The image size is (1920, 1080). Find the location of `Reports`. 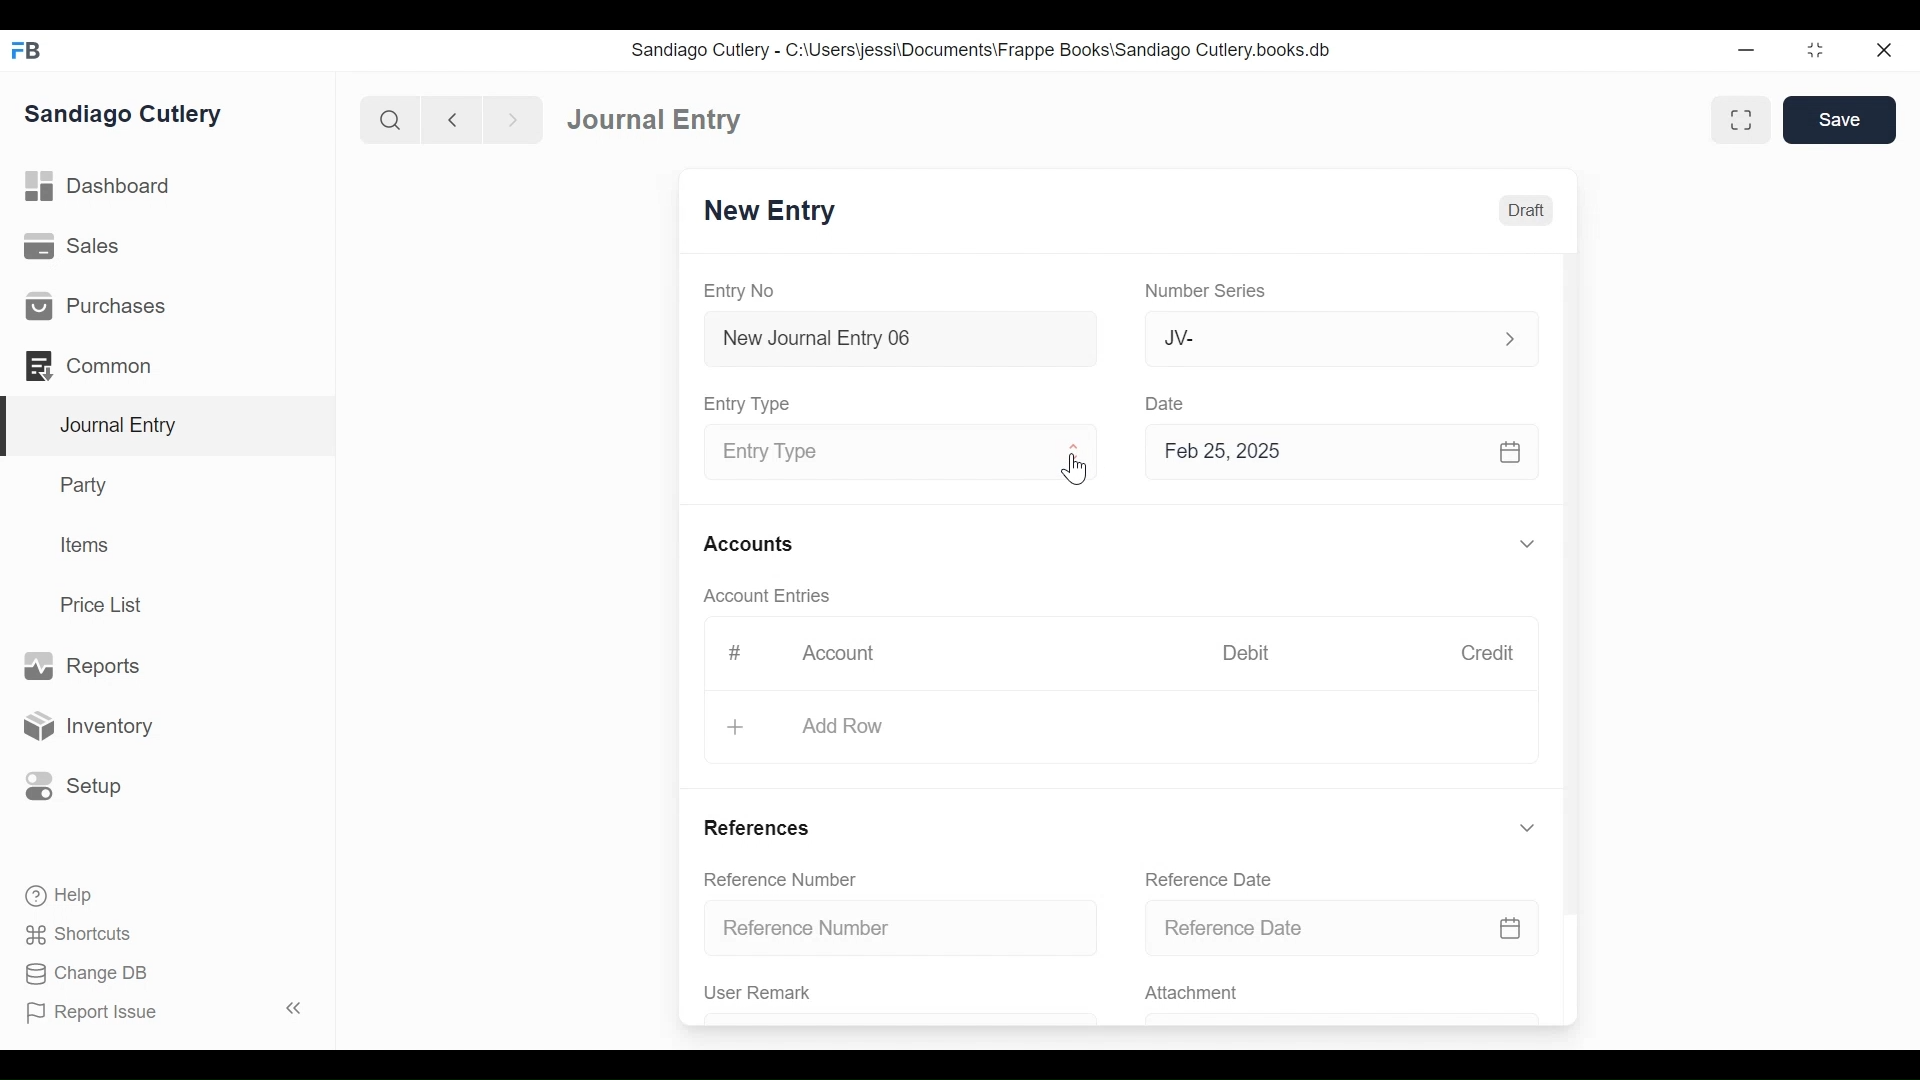

Reports is located at coordinates (81, 667).